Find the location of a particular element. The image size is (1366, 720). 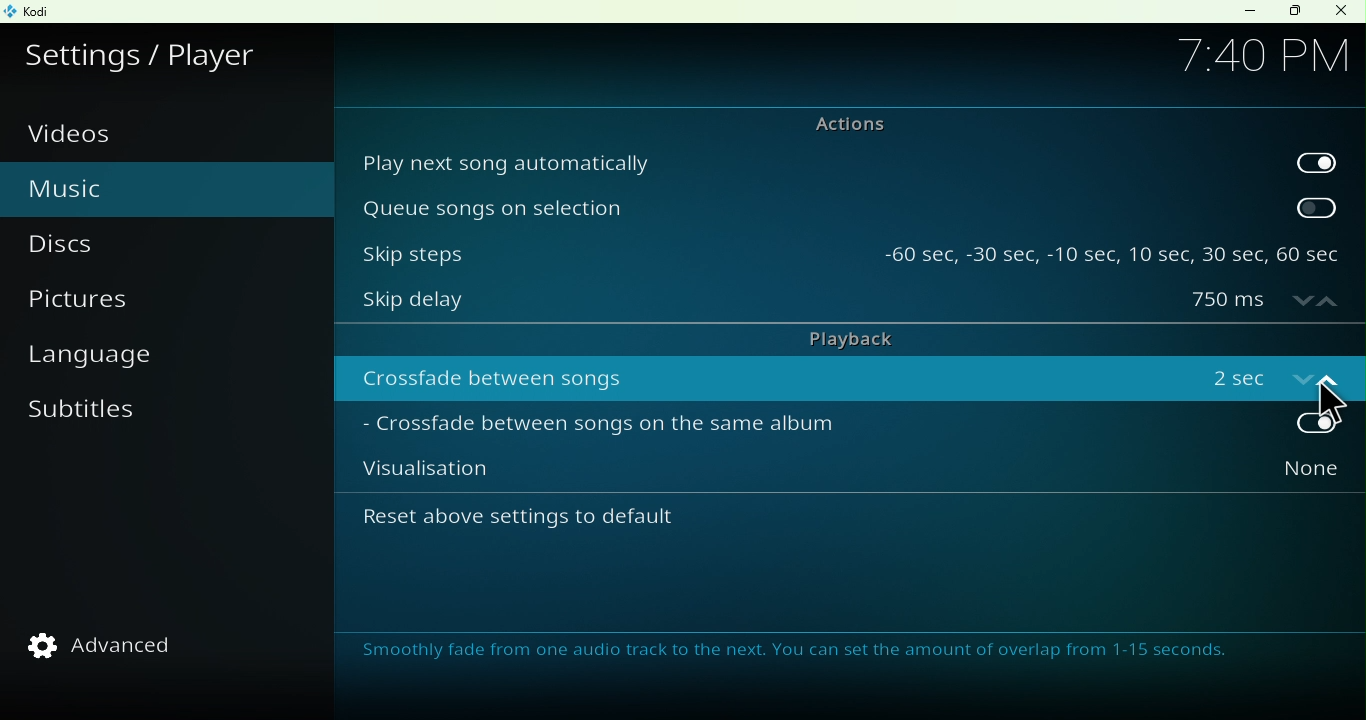

time skips is located at coordinates (1112, 248).